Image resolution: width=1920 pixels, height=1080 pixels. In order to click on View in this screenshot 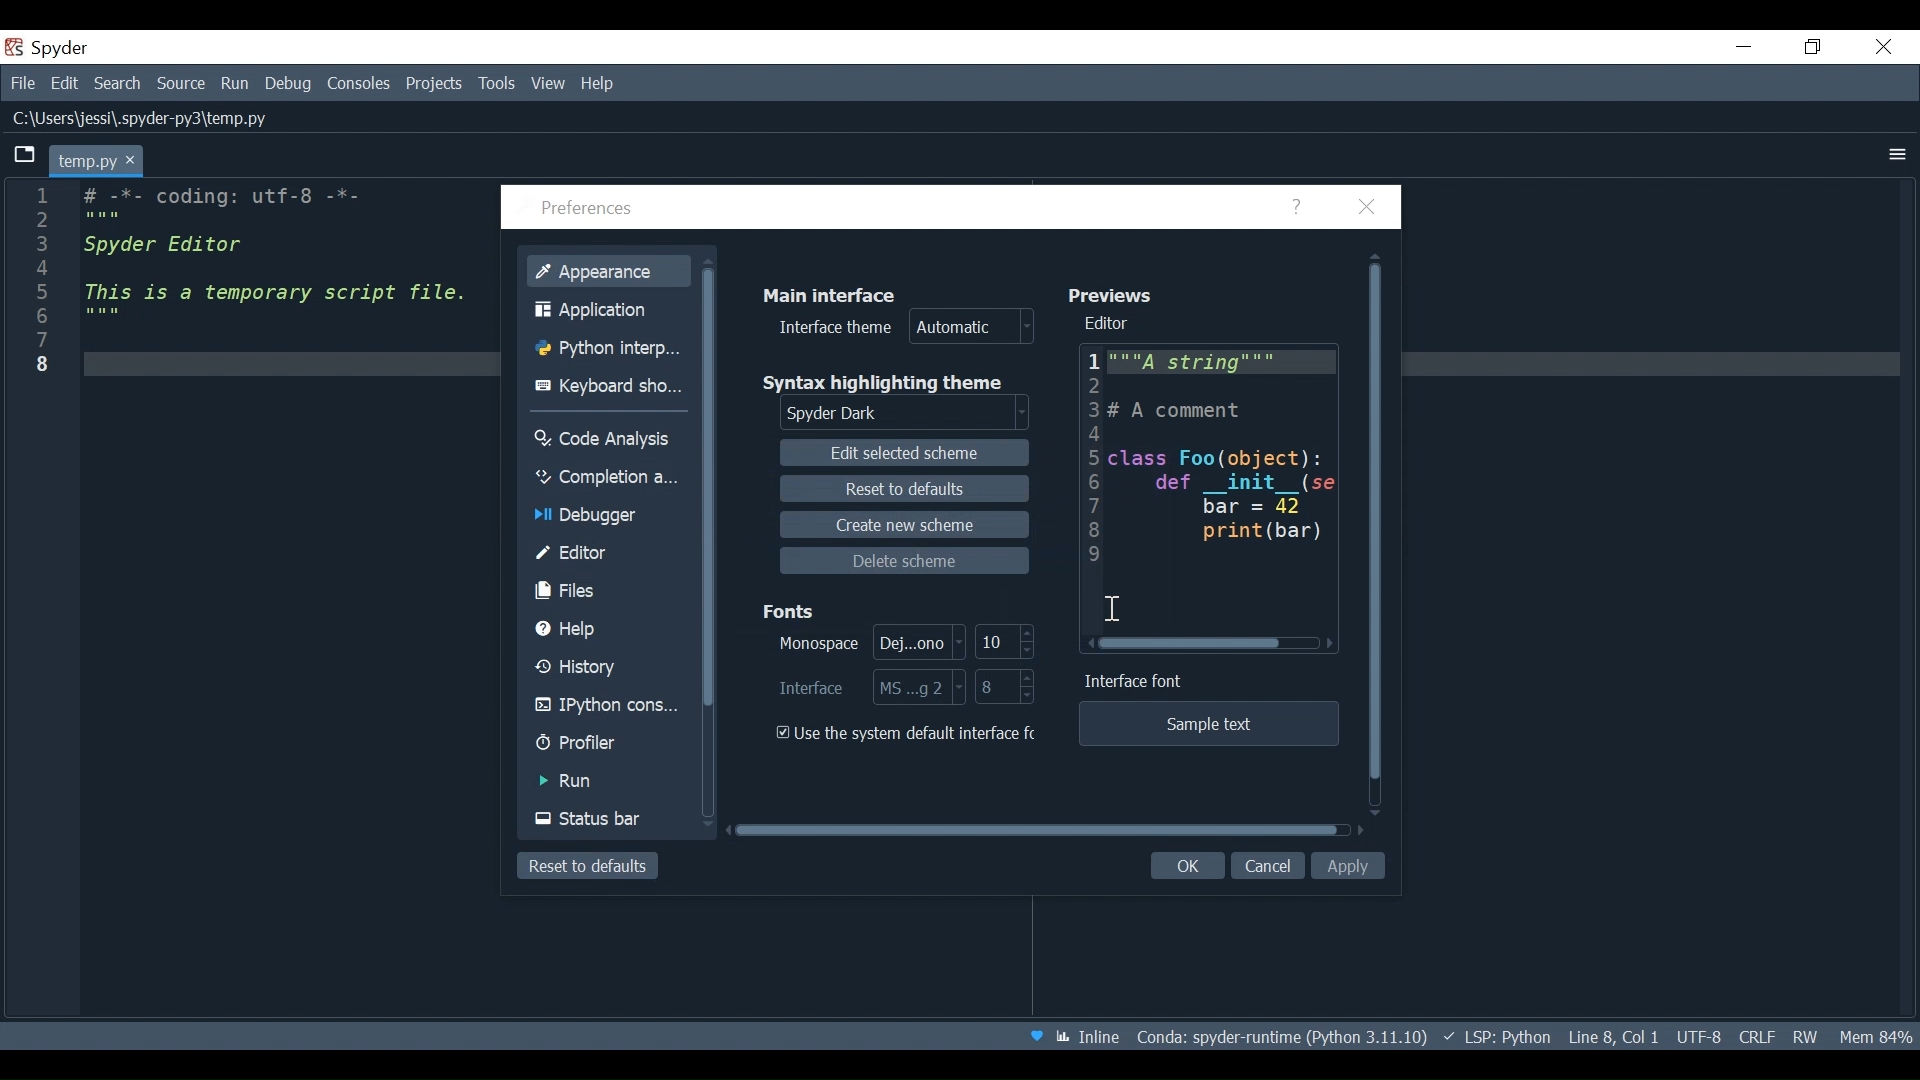, I will do `click(549, 83)`.